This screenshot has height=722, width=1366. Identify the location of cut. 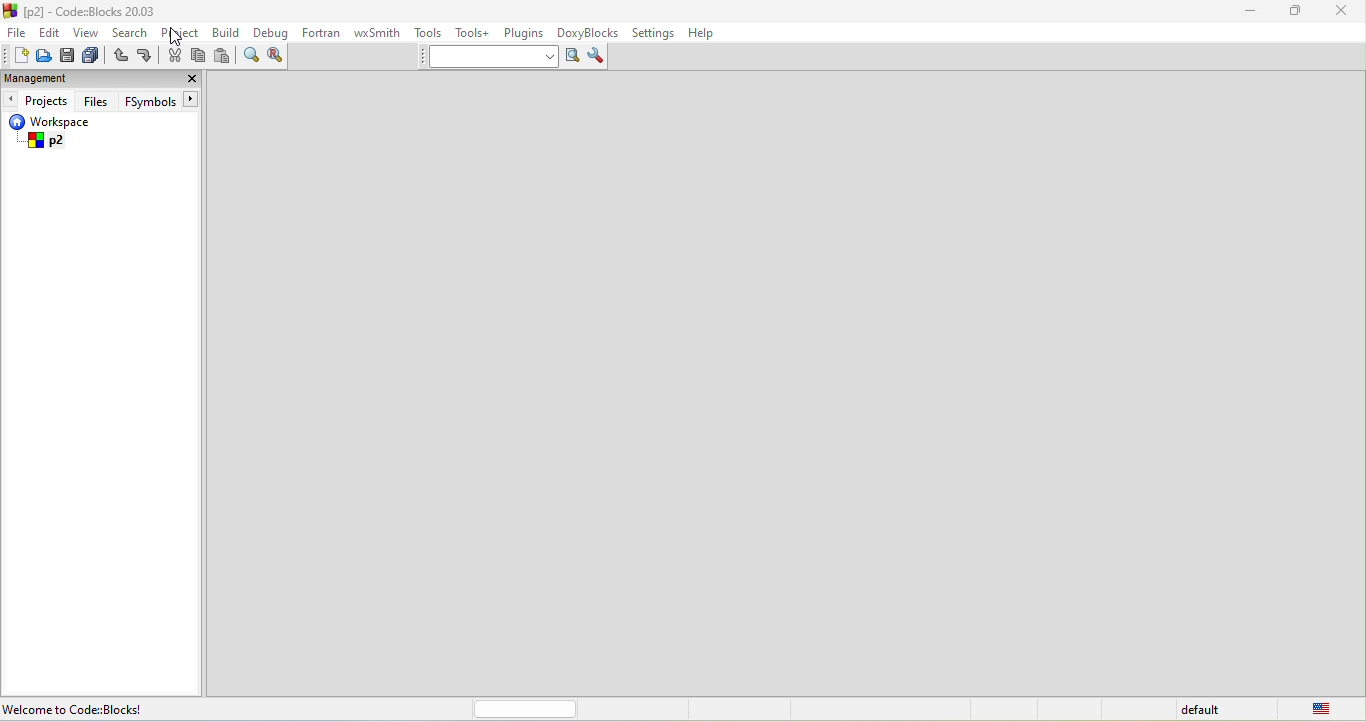
(175, 58).